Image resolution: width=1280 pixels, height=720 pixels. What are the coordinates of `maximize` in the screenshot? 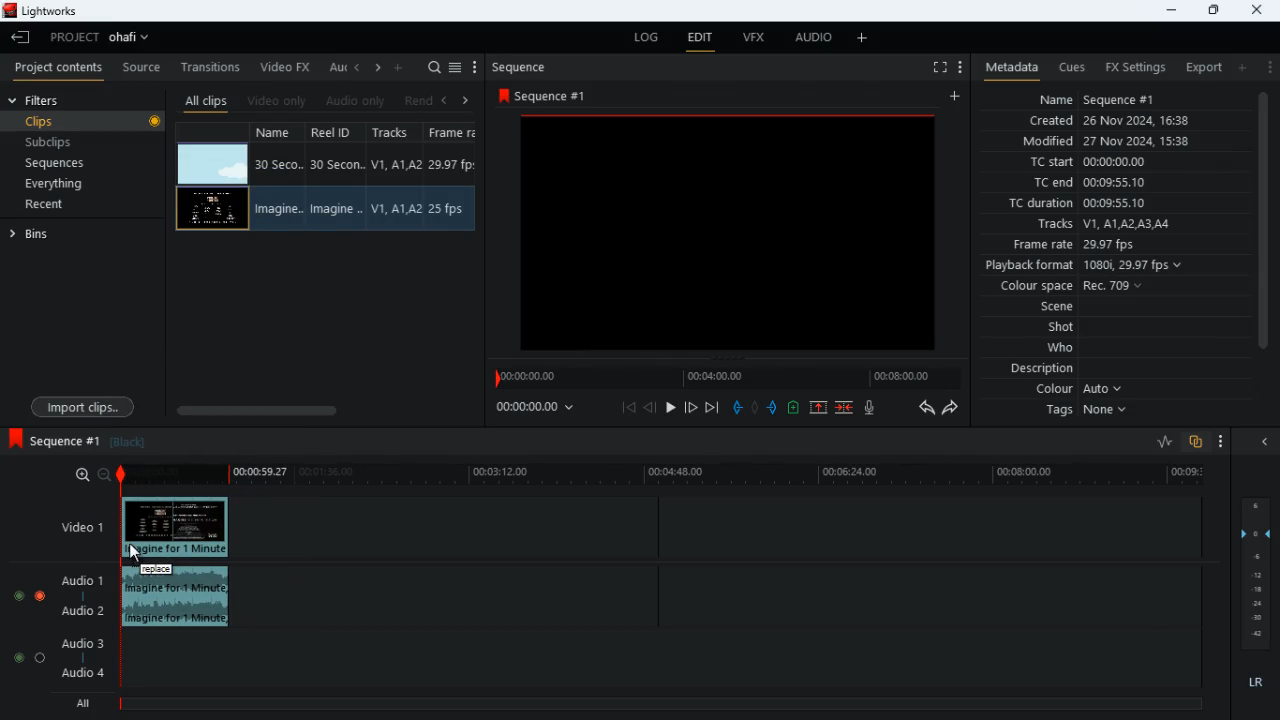 It's located at (1210, 12).